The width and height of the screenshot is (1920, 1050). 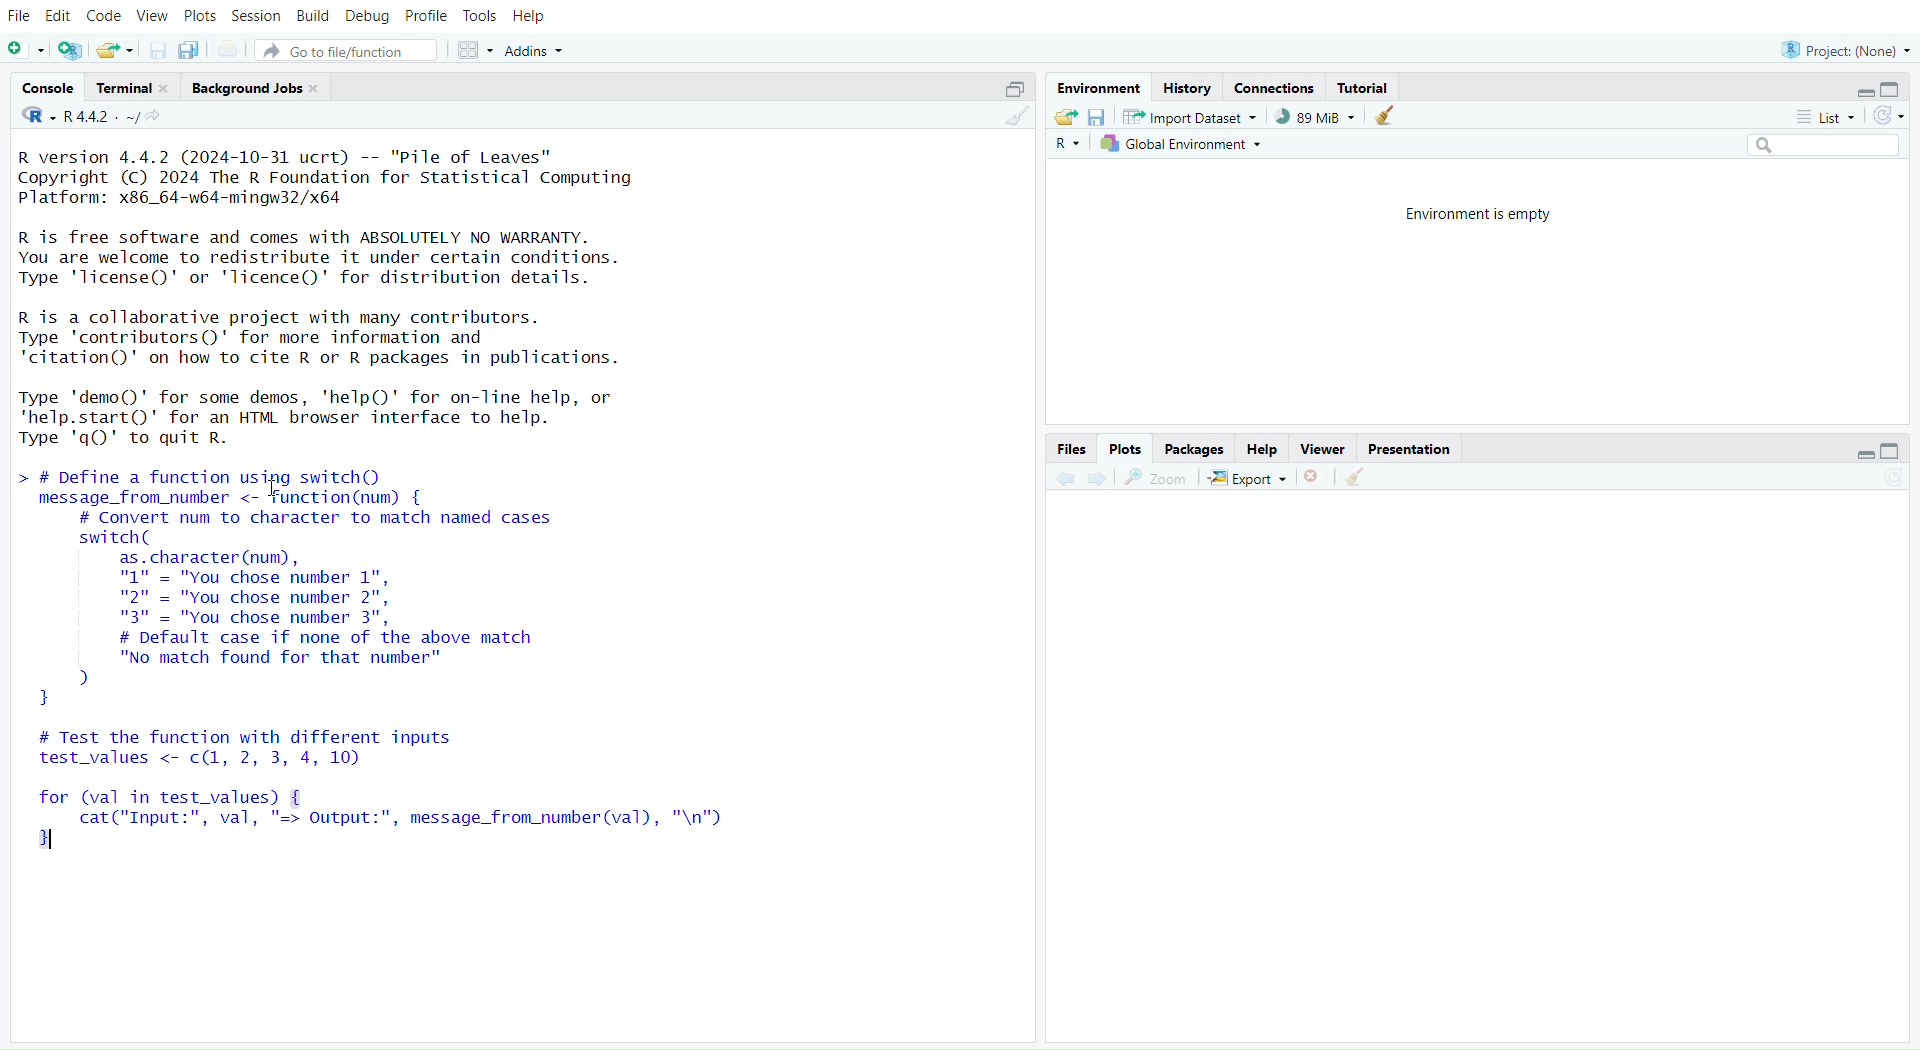 I want to click on Go back to the previous source location (Ctrl + F9), so click(x=1064, y=476).